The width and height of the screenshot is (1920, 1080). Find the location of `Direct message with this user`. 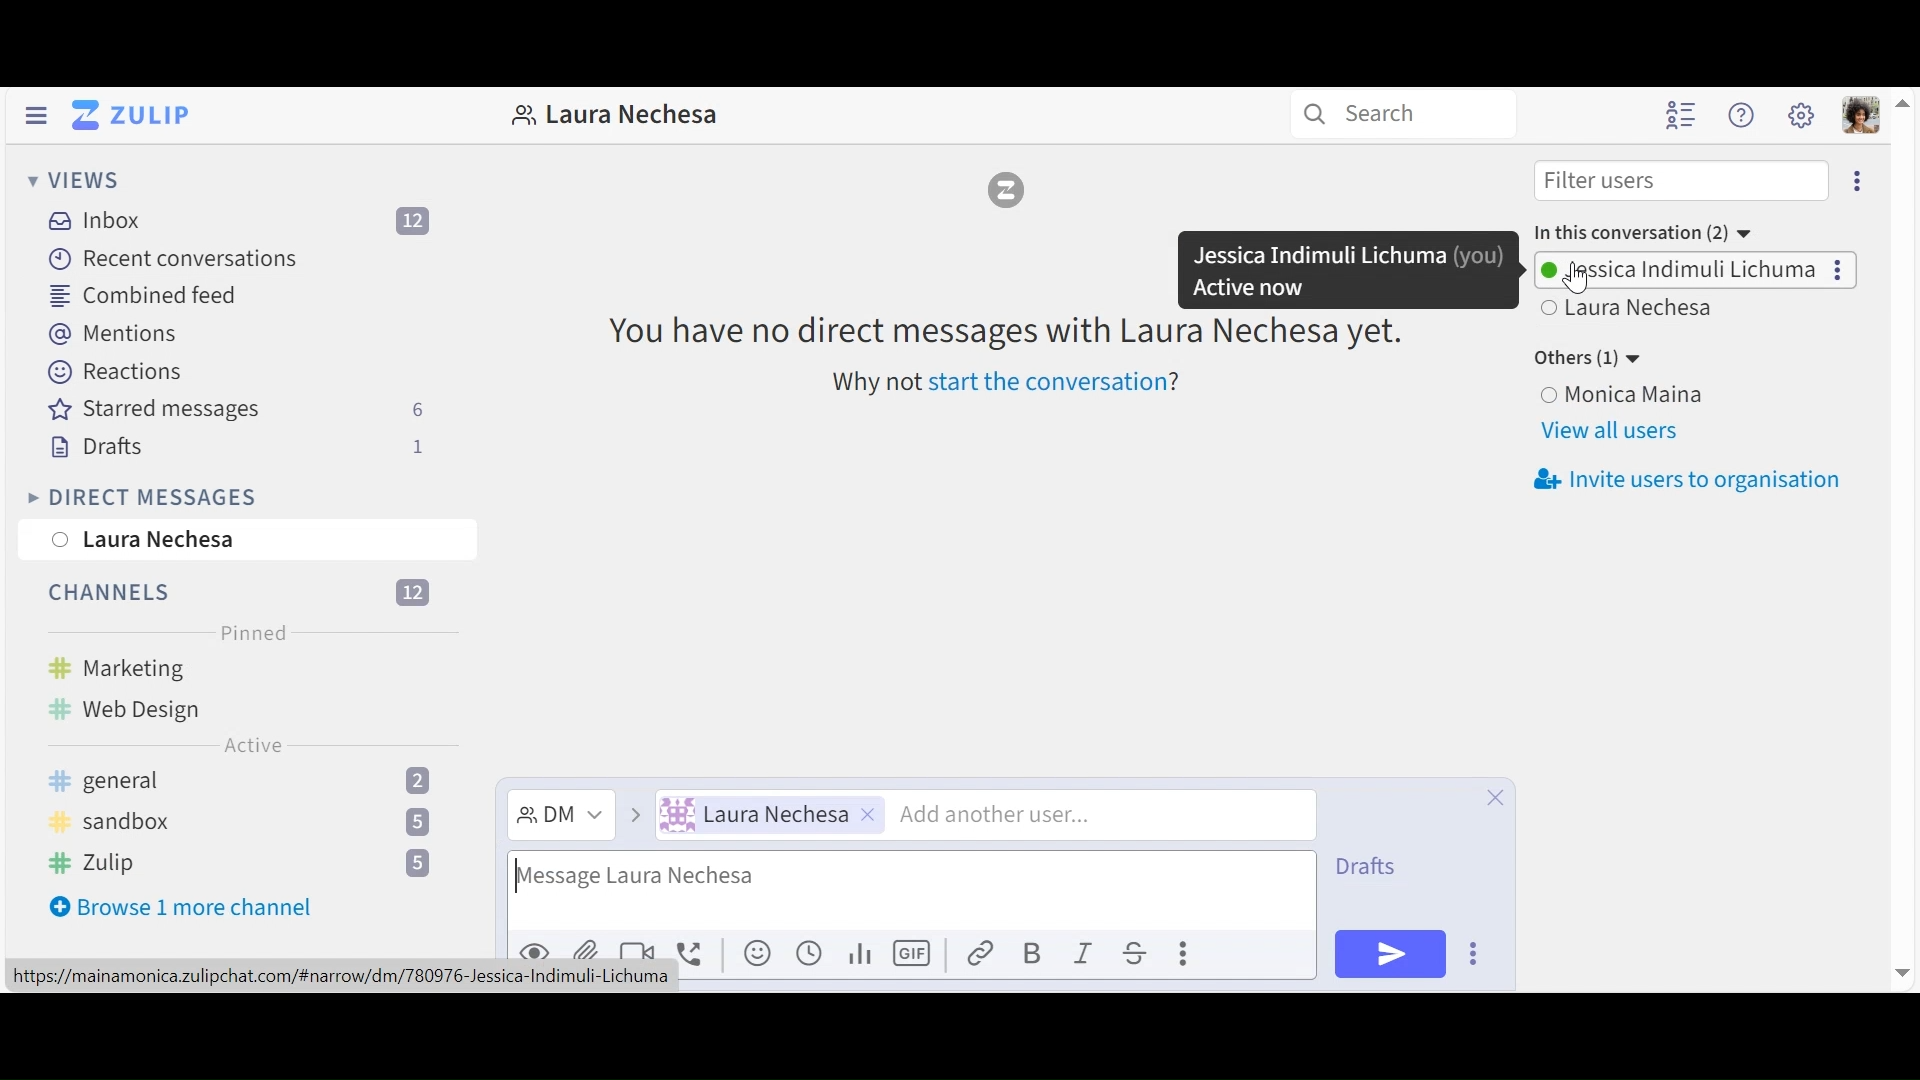

Direct message with this user is located at coordinates (616, 115).